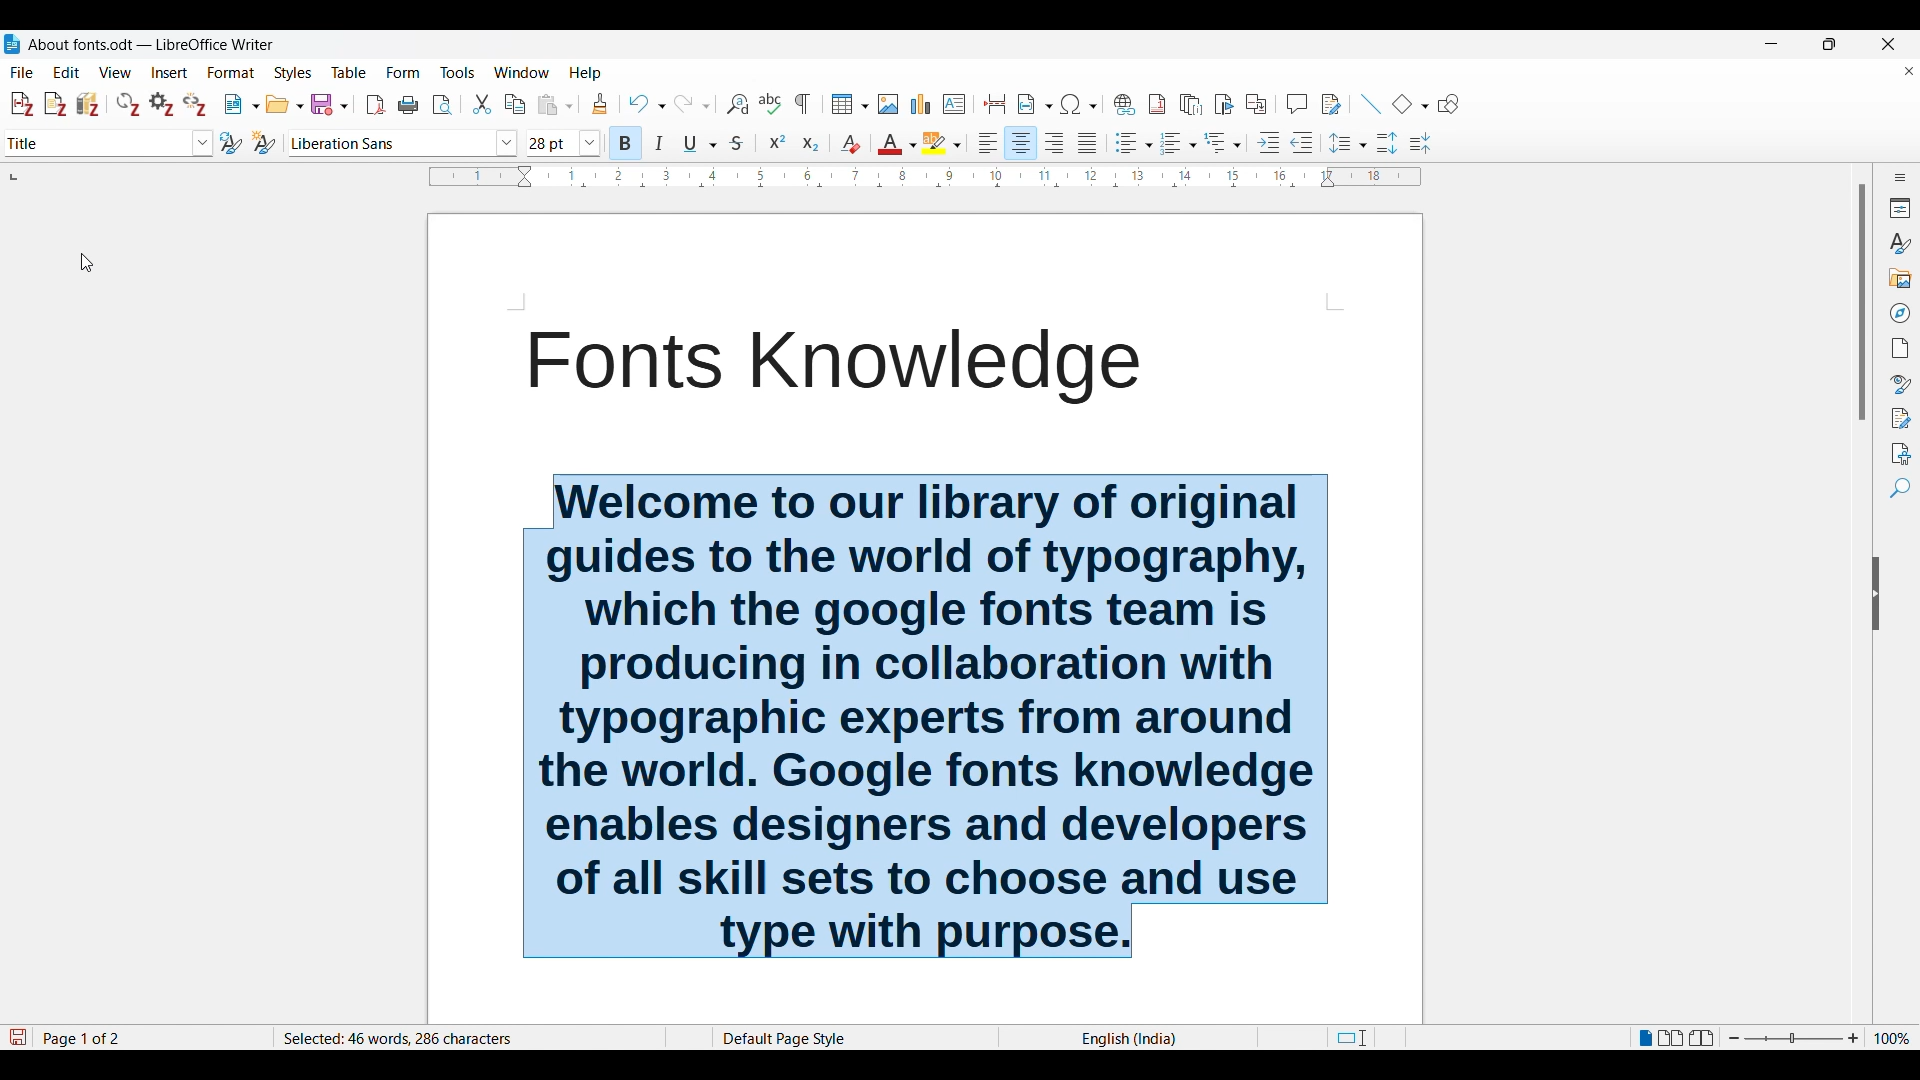 Image resolution: width=1920 pixels, height=1080 pixels. What do you see at coordinates (1223, 143) in the screenshot?
I see `Select outline format` at bounding box center [1223, 143].